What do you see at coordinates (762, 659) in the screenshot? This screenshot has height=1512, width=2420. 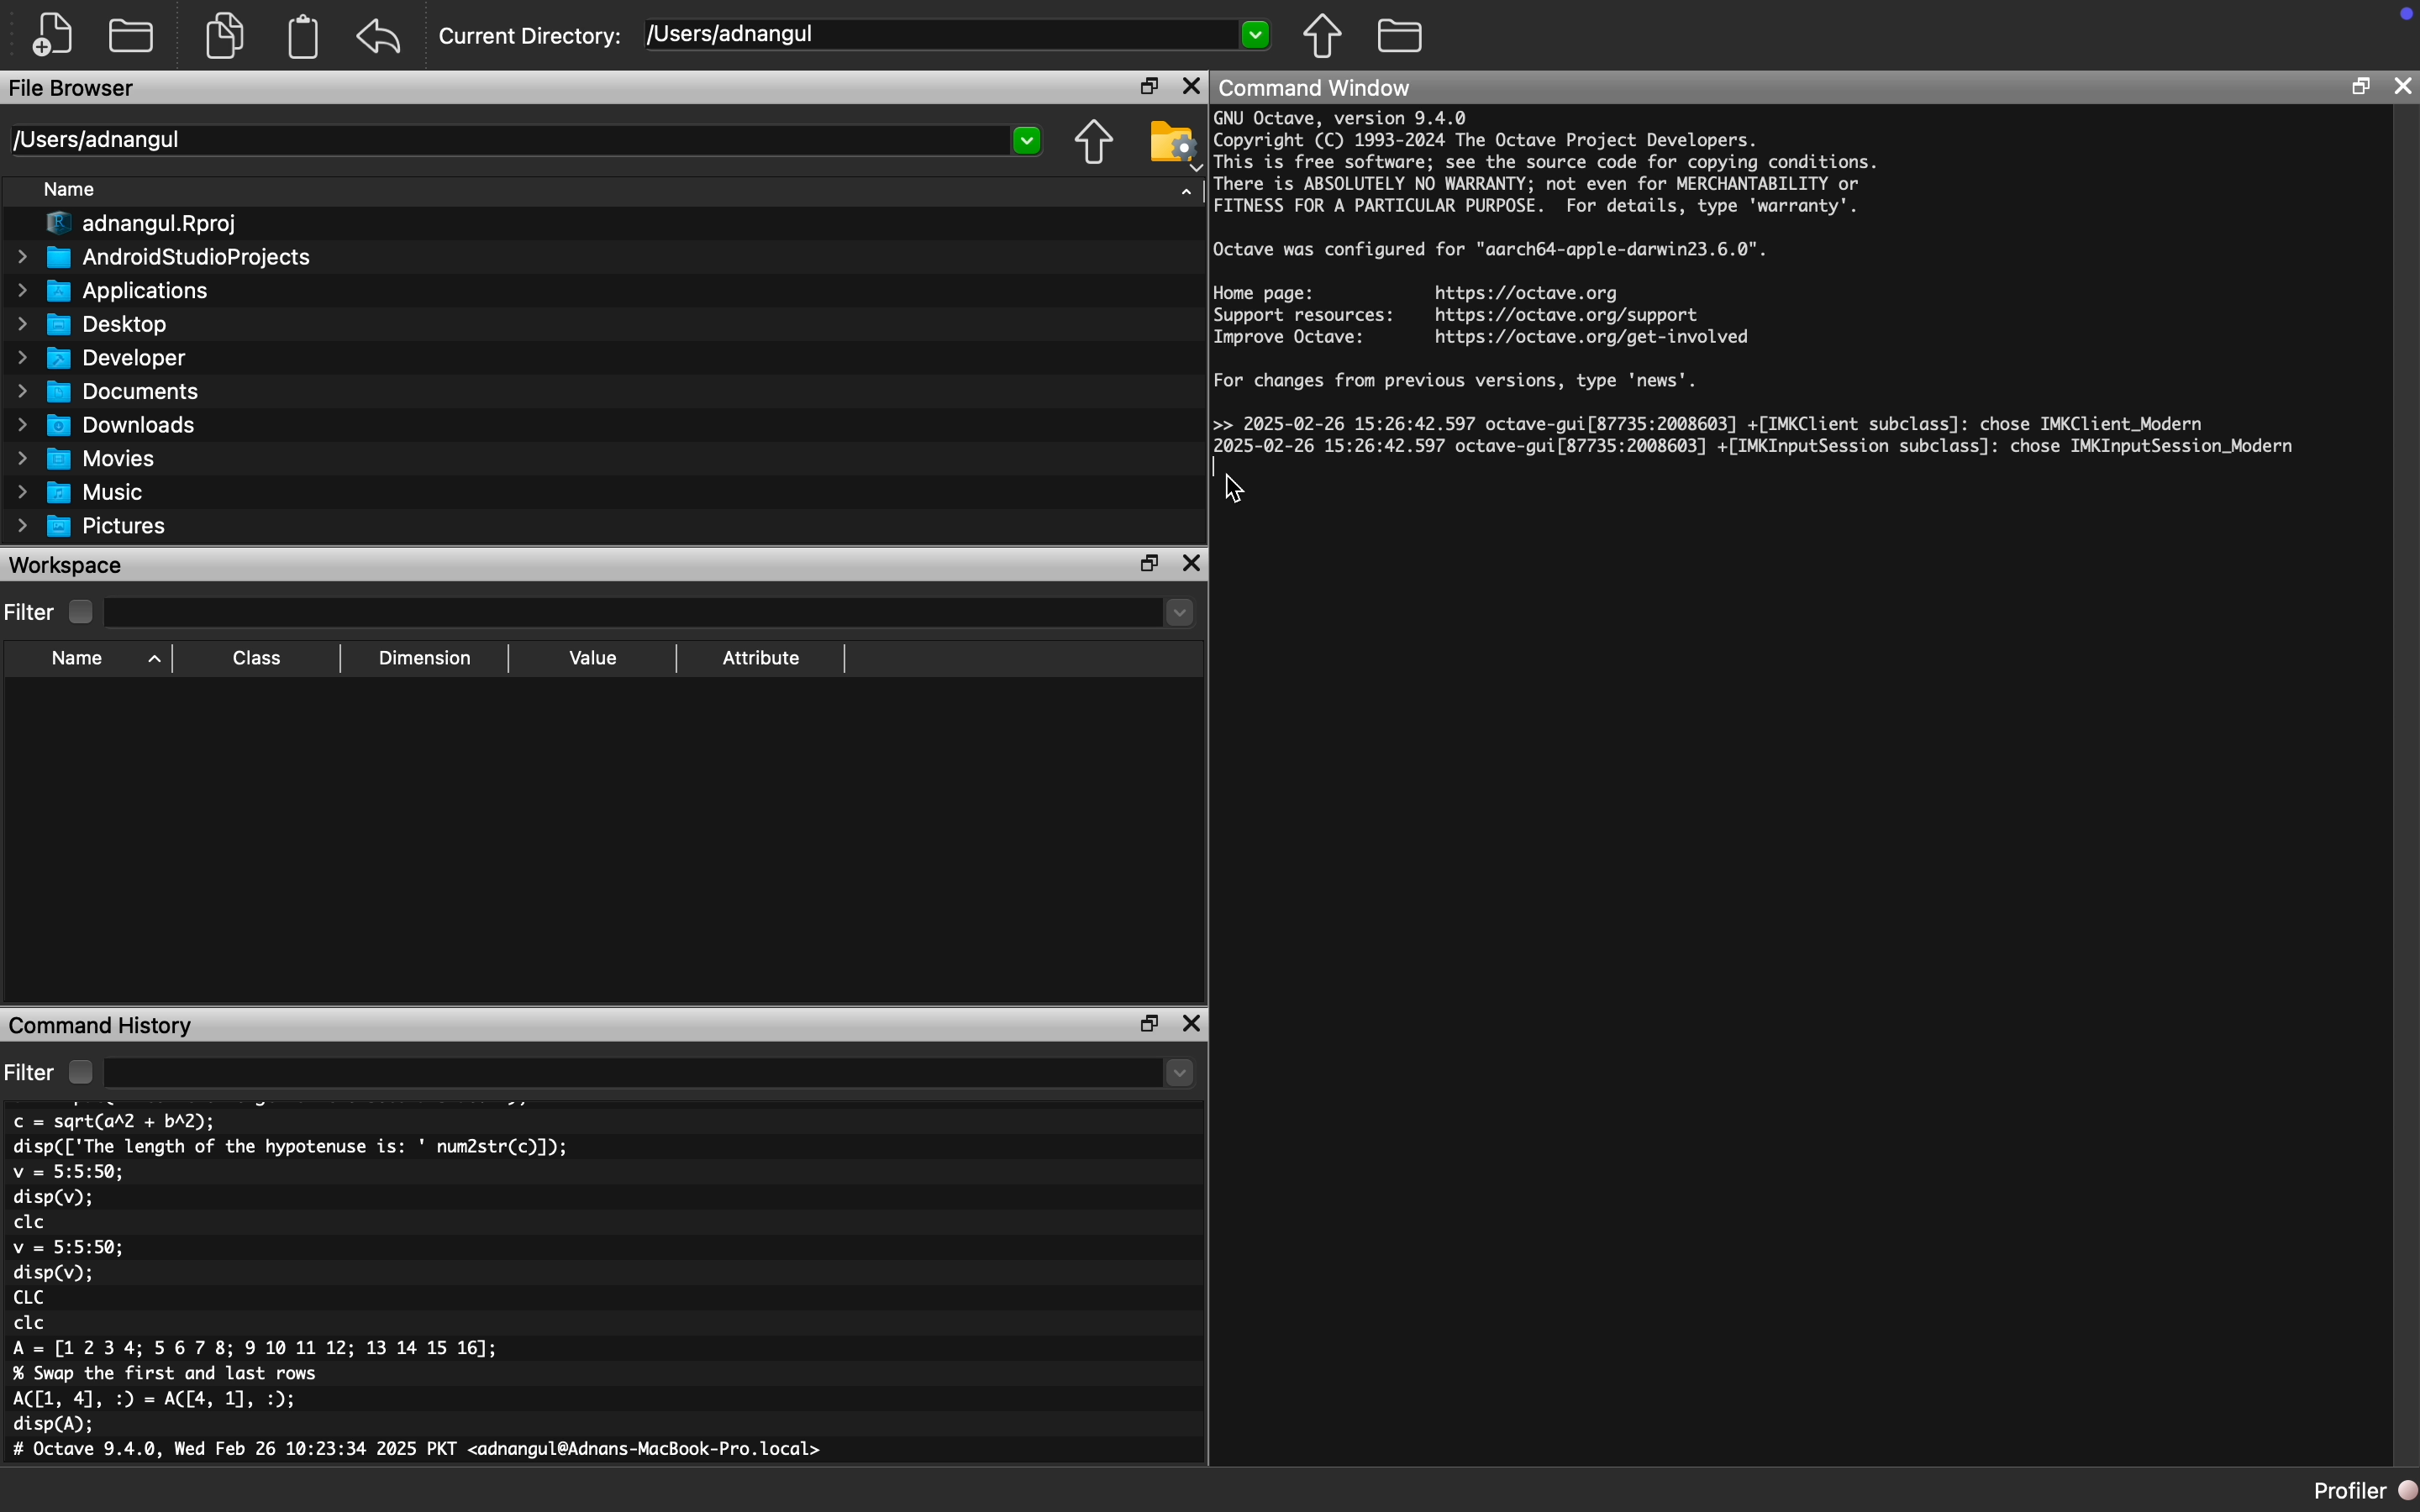 I see `Attribute` at bounding box center [762, 659].